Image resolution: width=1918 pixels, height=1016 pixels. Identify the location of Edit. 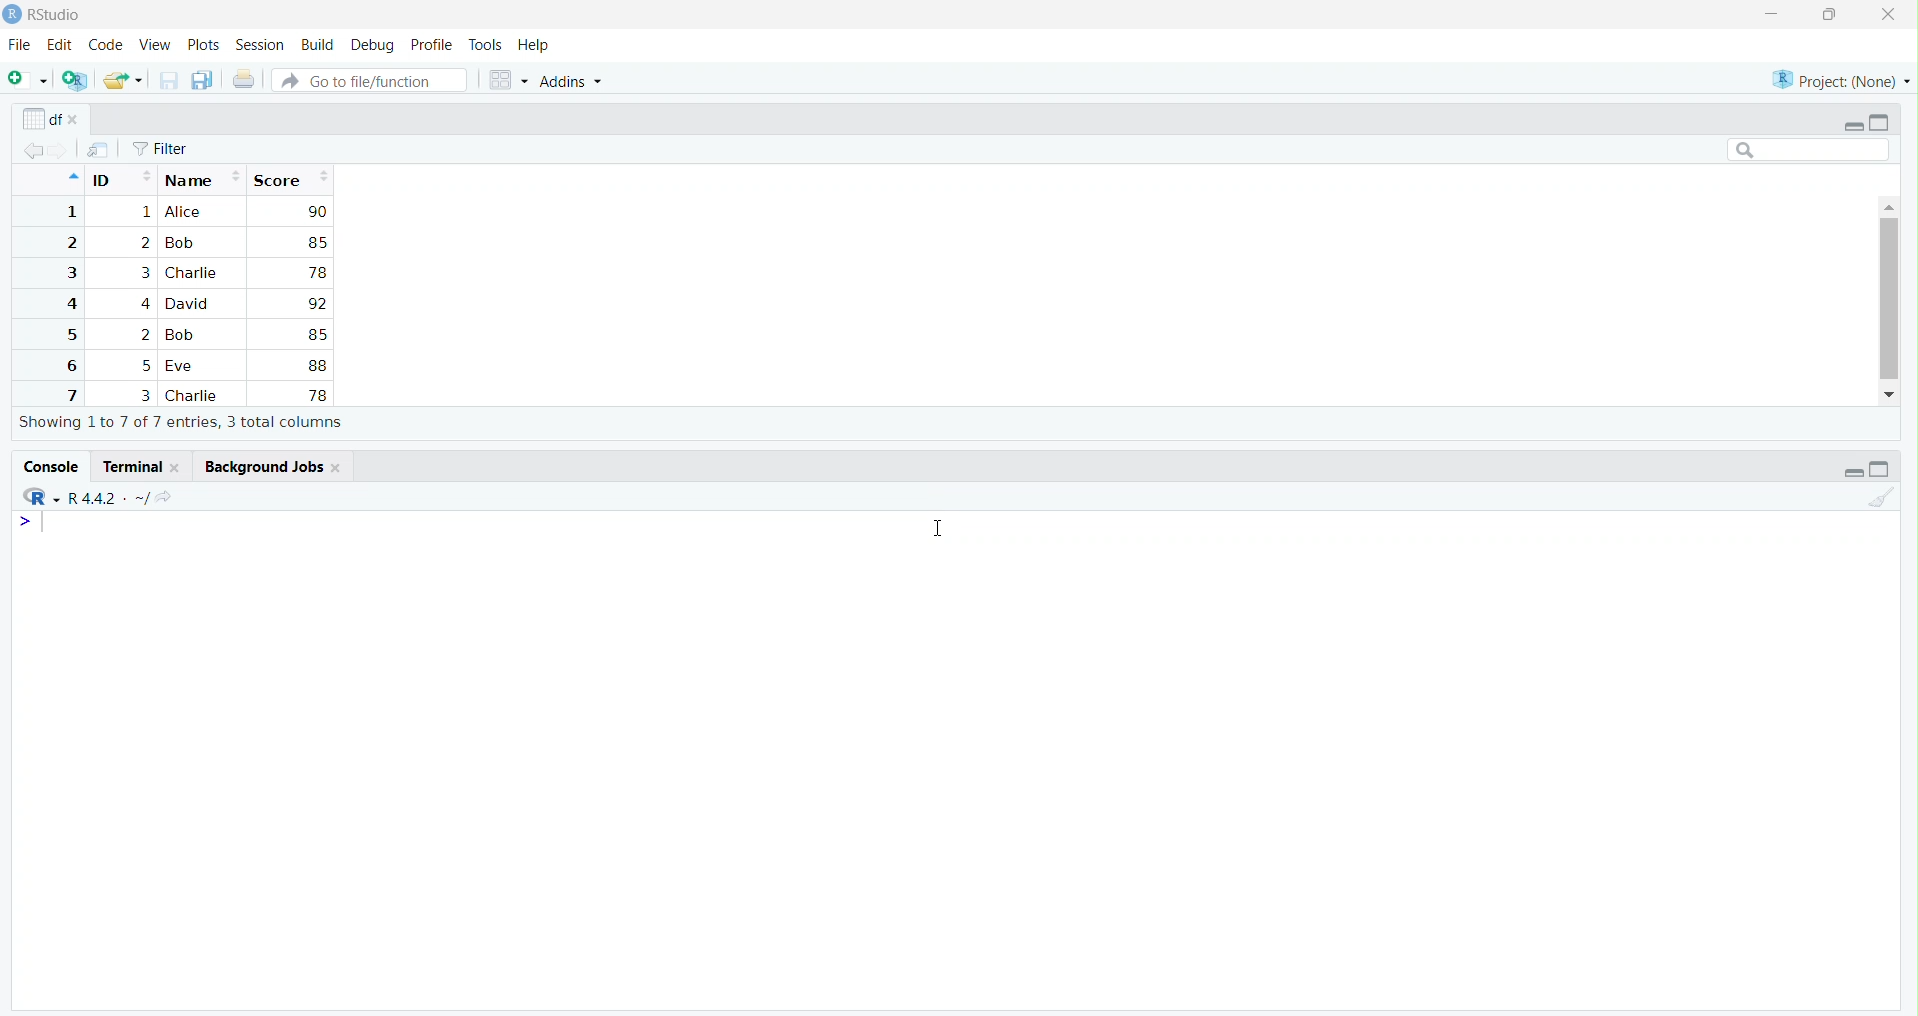
(59, 44).